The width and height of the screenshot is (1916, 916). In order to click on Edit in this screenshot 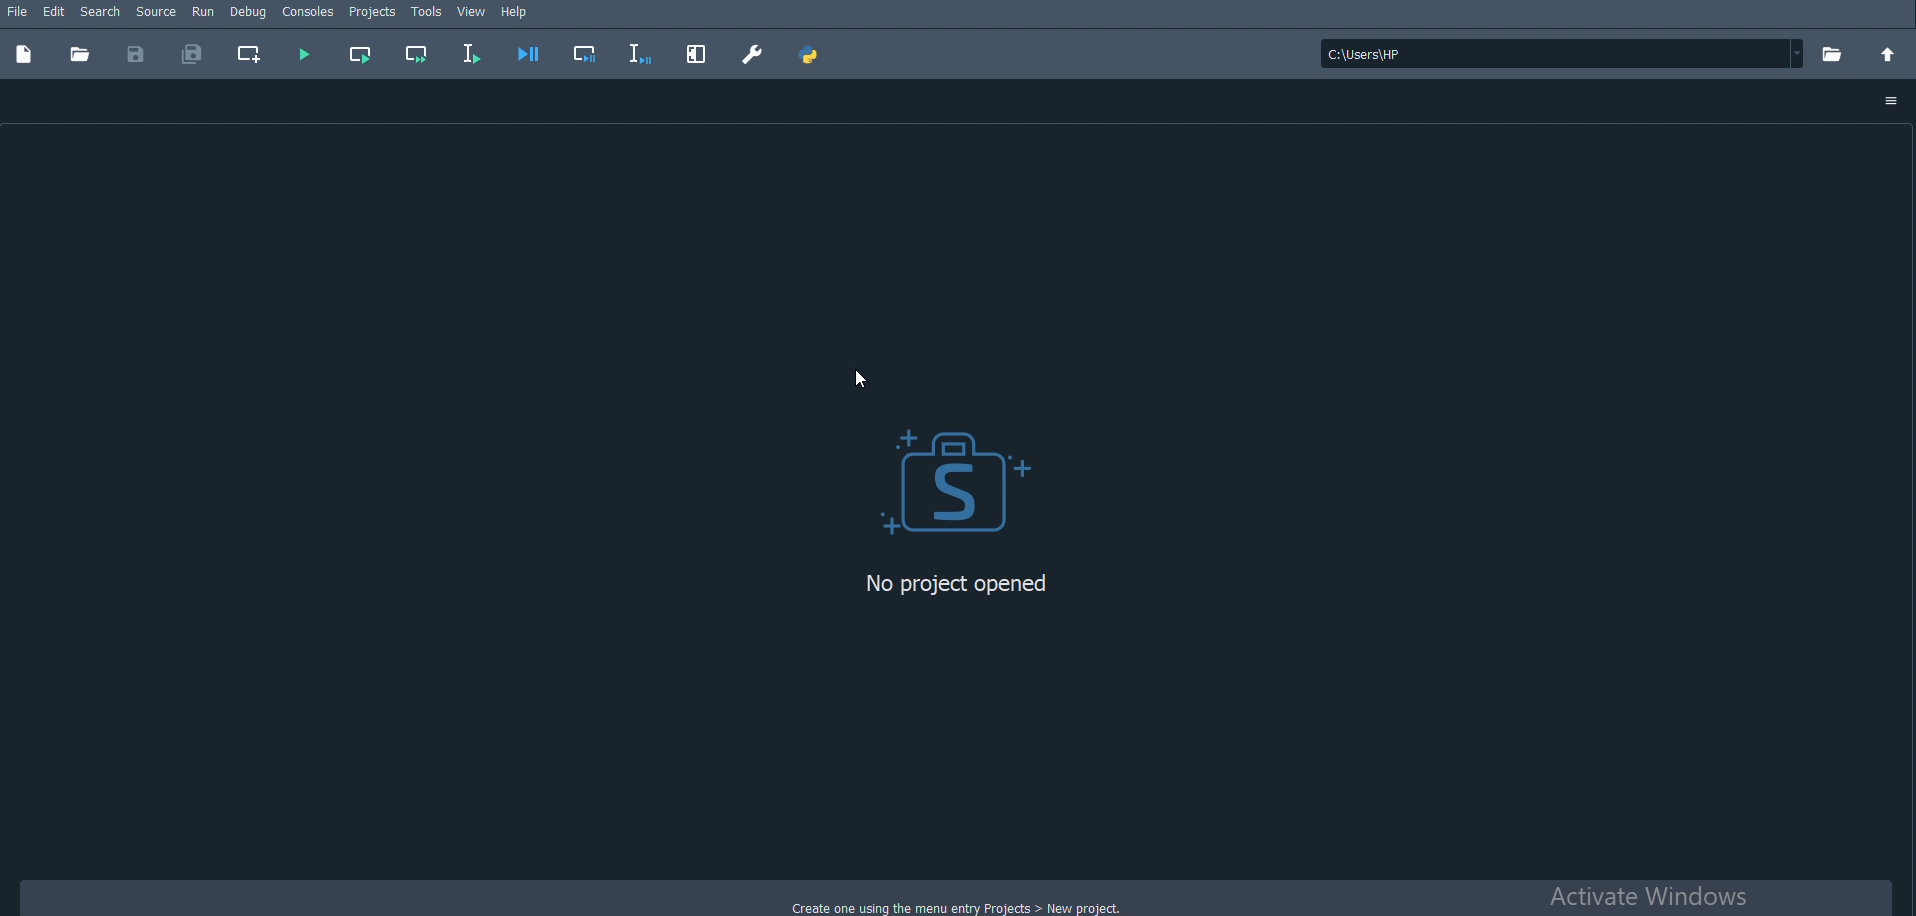, I will do `click(55, 10)`.